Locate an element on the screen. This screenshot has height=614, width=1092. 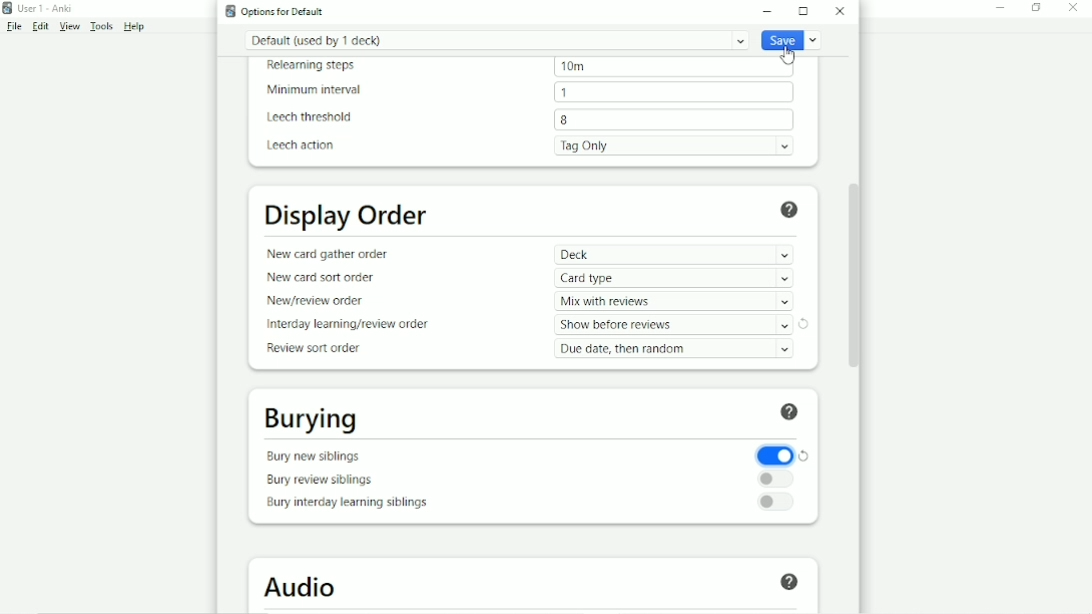
File is located at coordinates (14, 27).